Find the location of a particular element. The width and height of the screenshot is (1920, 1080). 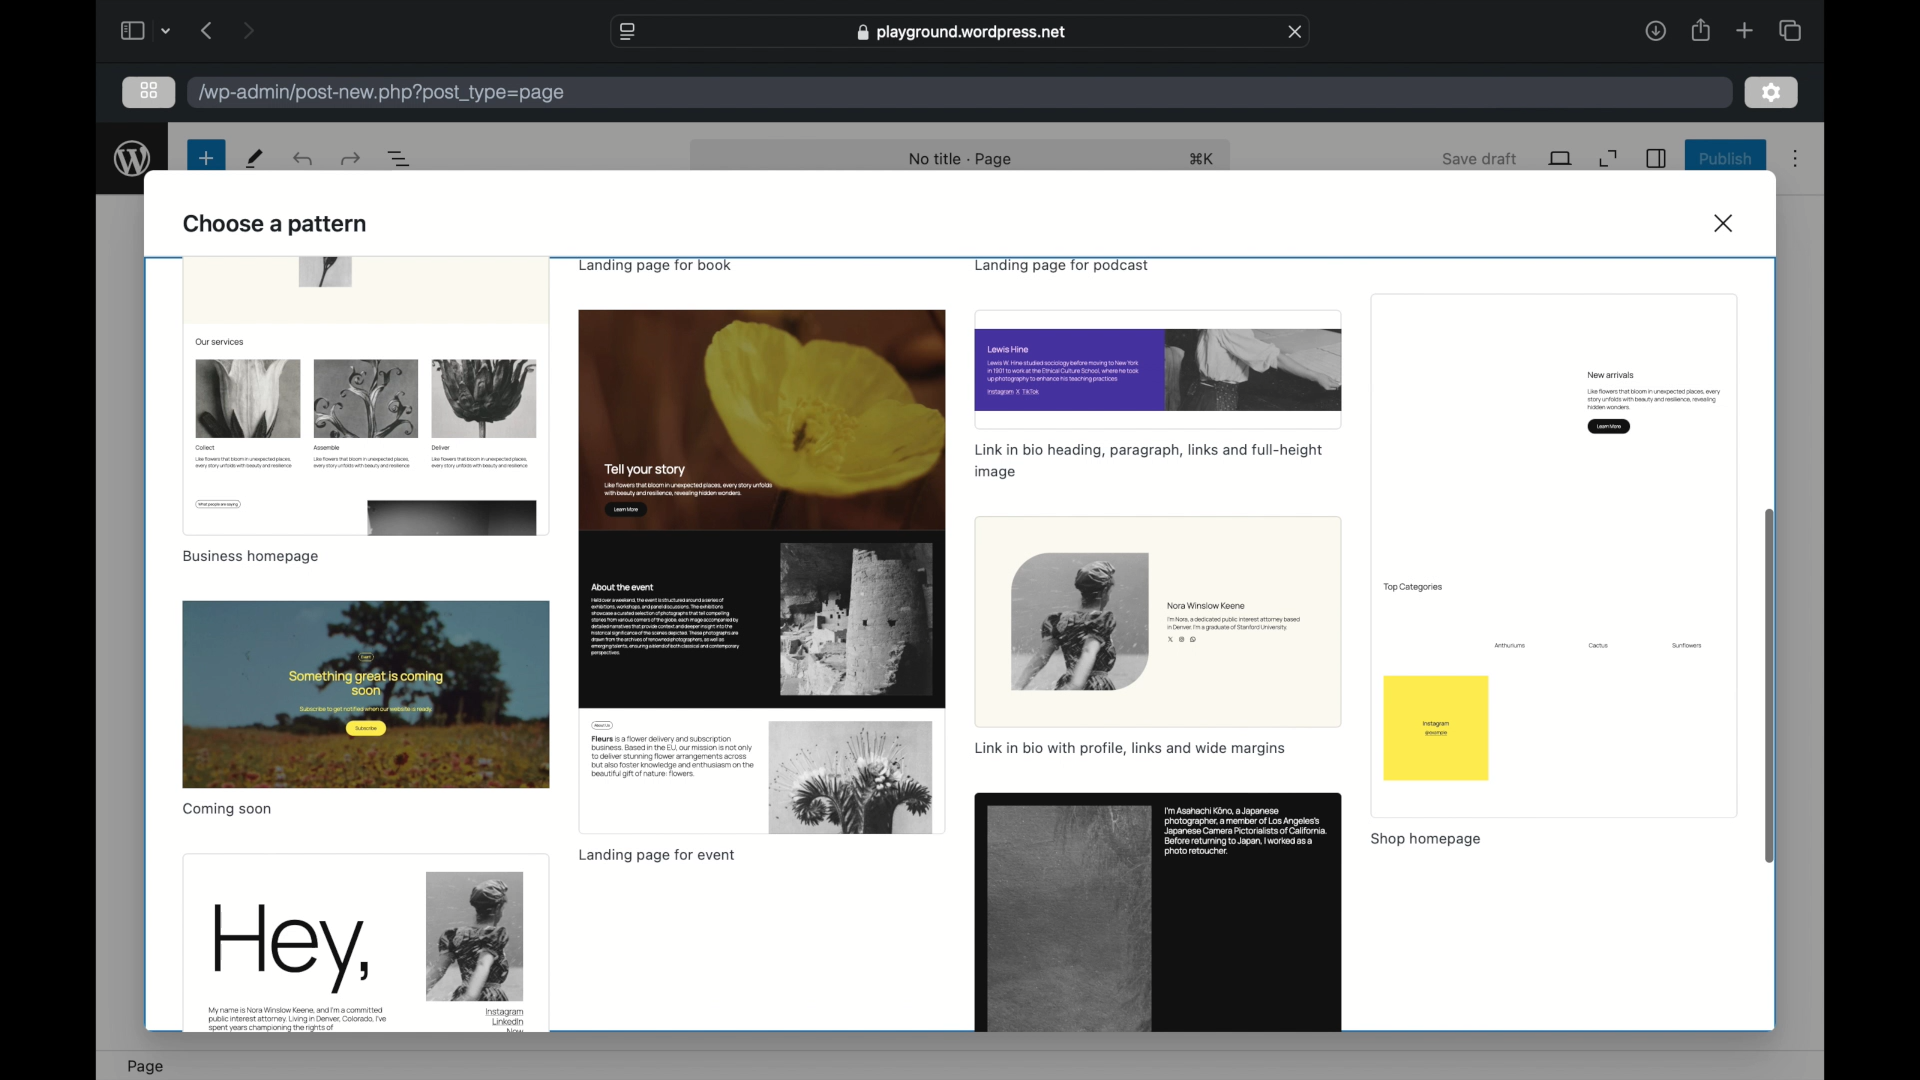

website settings is located at coordinates (626, 31).